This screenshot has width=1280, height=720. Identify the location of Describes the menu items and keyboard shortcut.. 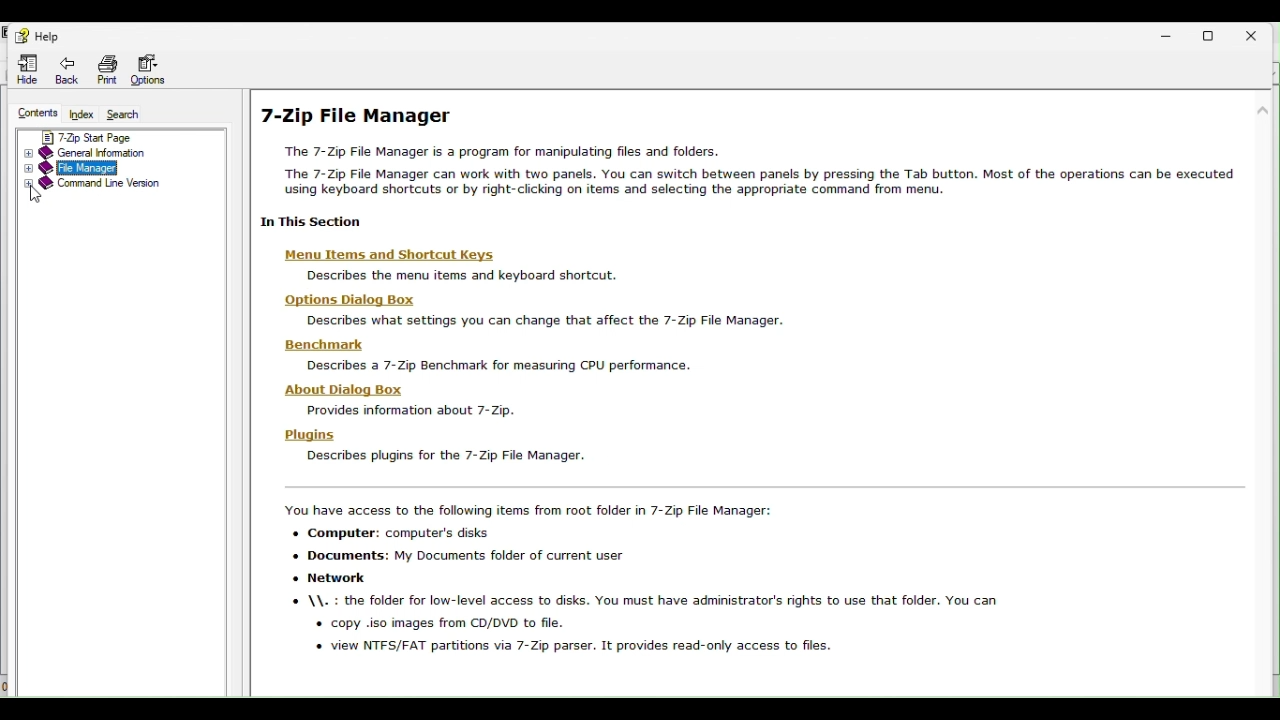
(461, 277).